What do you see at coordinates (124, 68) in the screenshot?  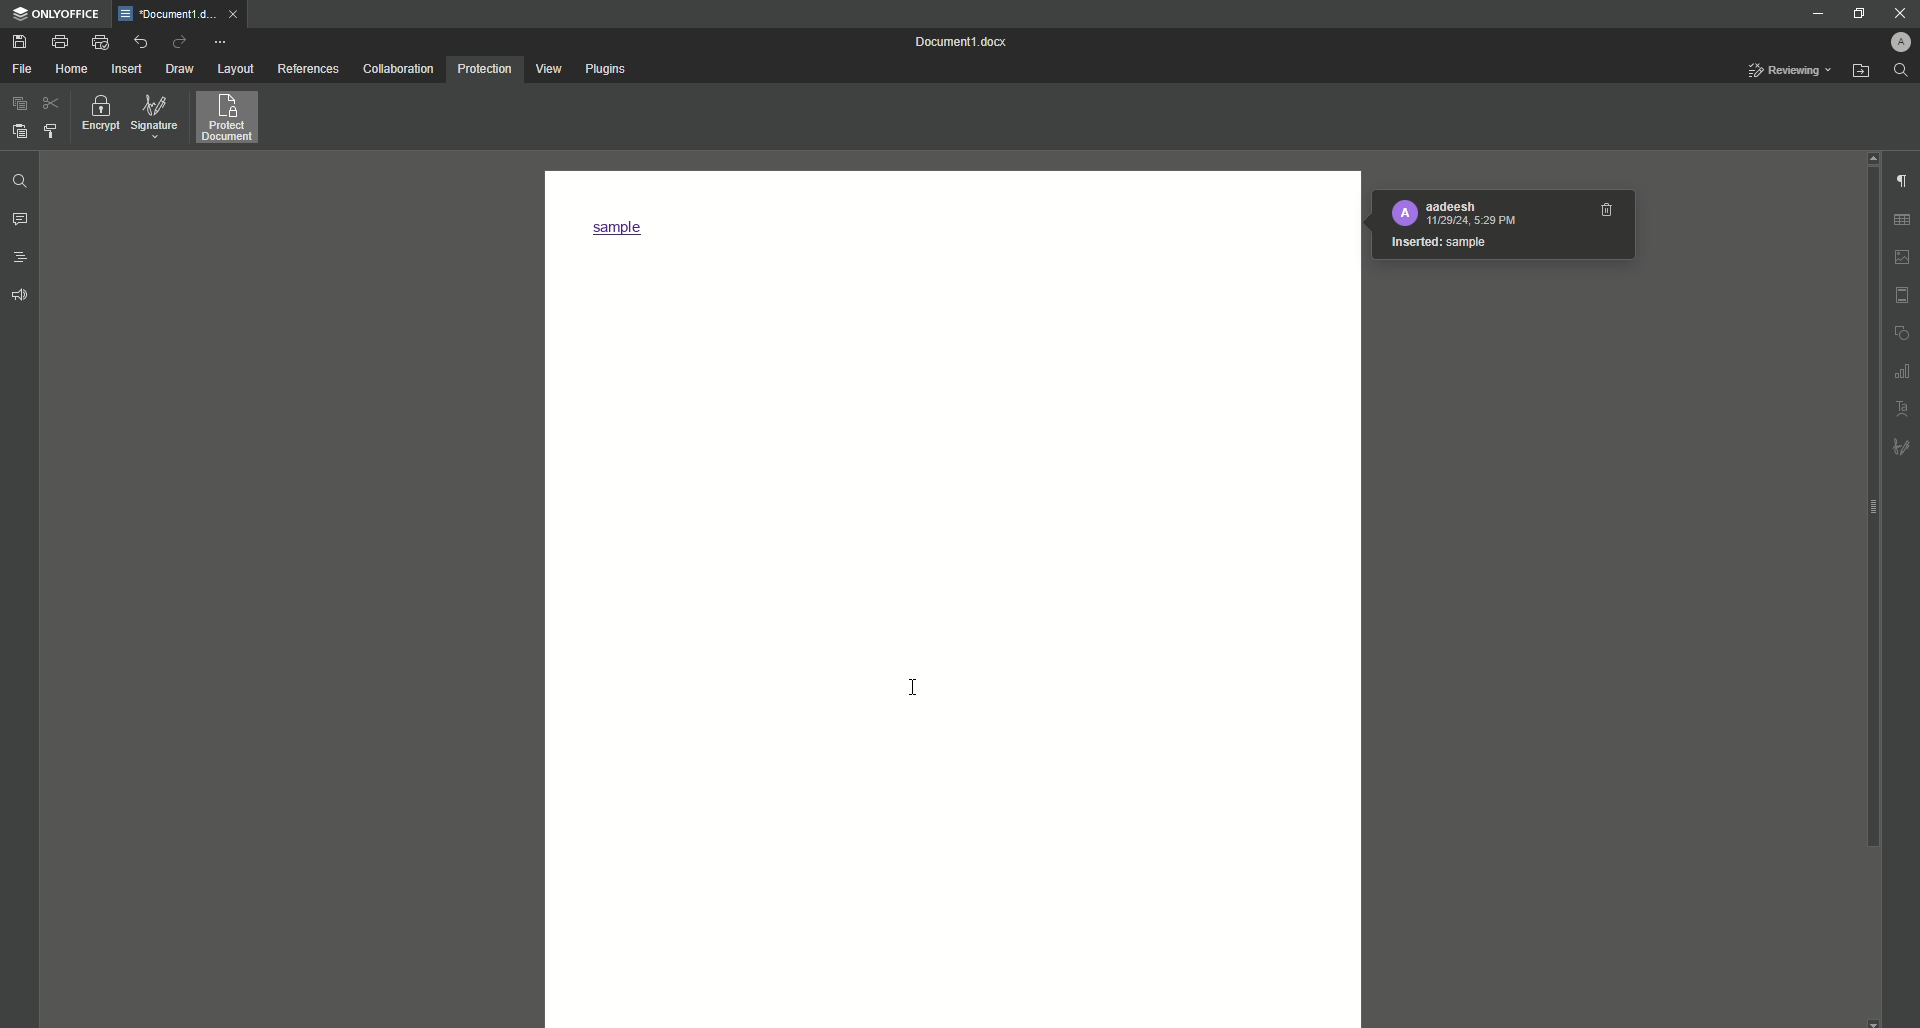 I see `Insert` at bounding box center [124, 68].